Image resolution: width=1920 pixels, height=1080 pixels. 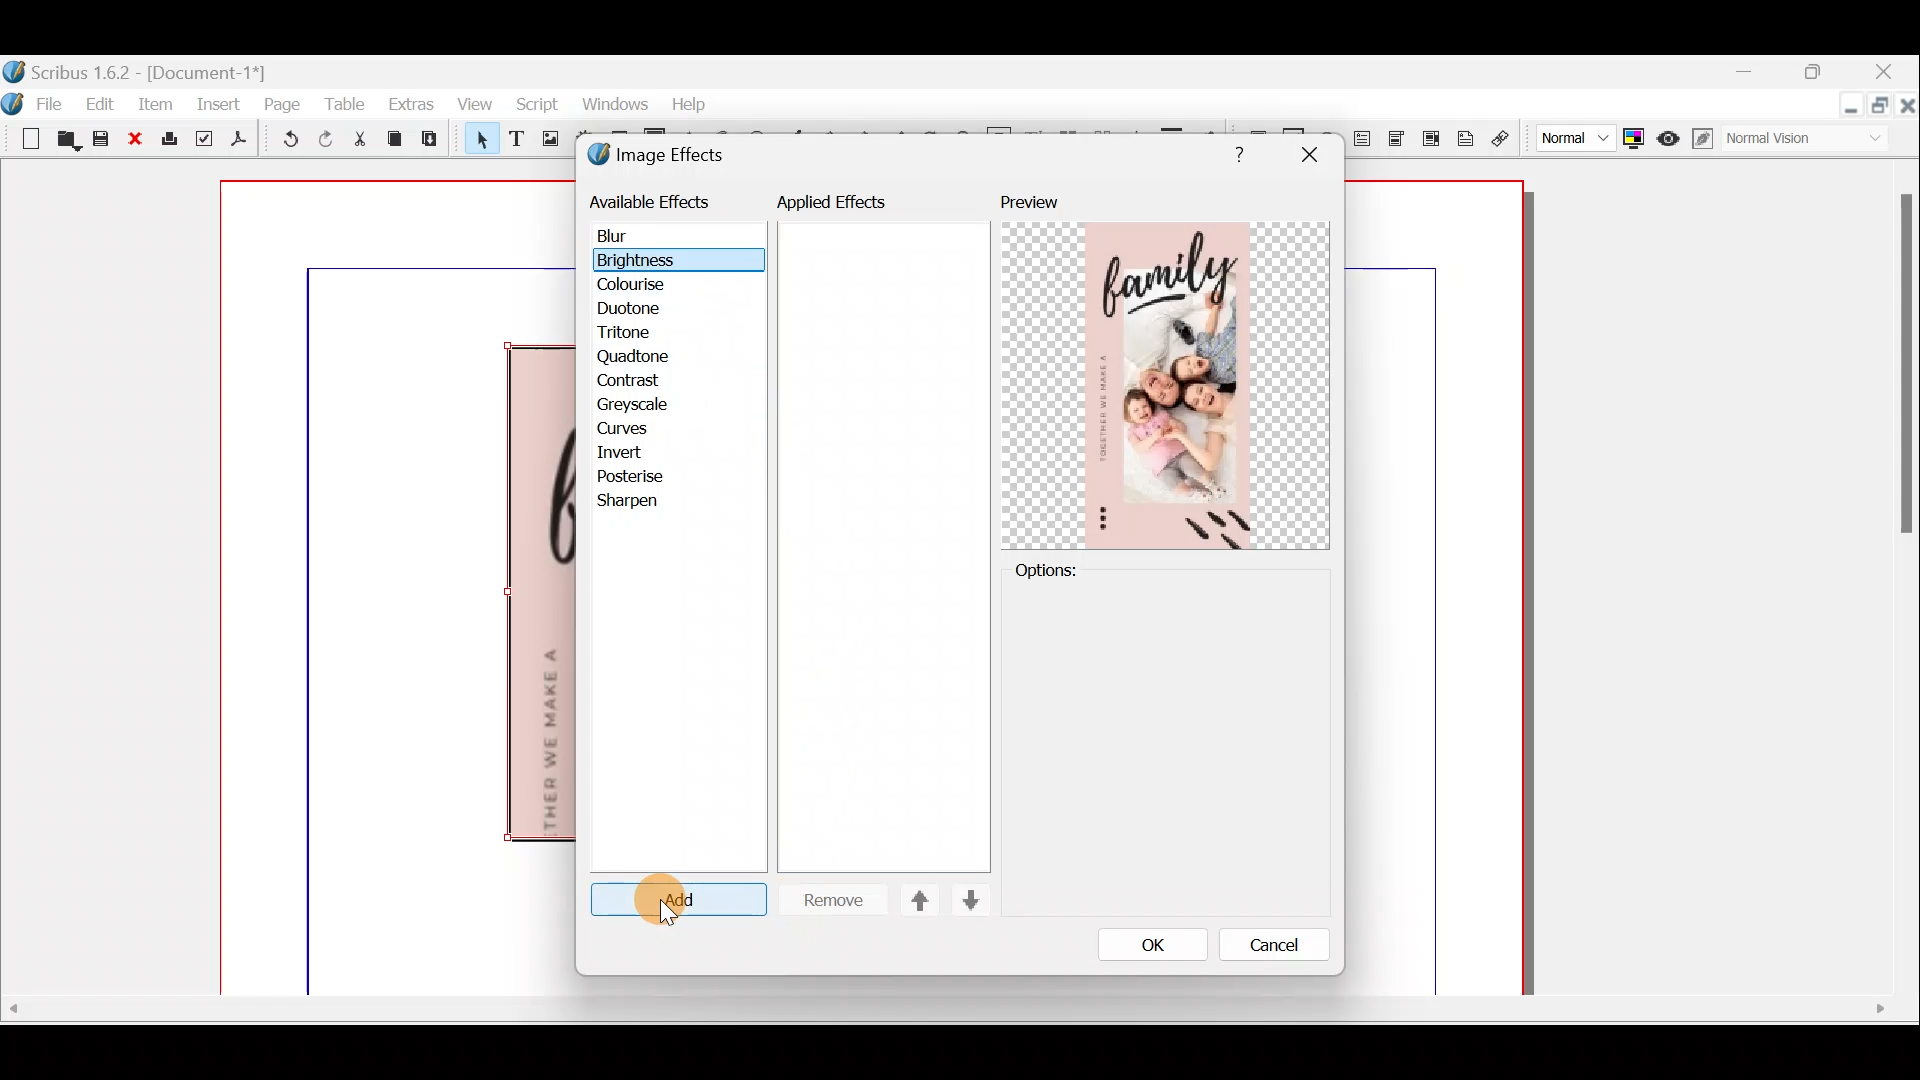 What do you see at coordinates (359, 143) in the screenshot?
I see `Cut` at bounding box center [359, 143].